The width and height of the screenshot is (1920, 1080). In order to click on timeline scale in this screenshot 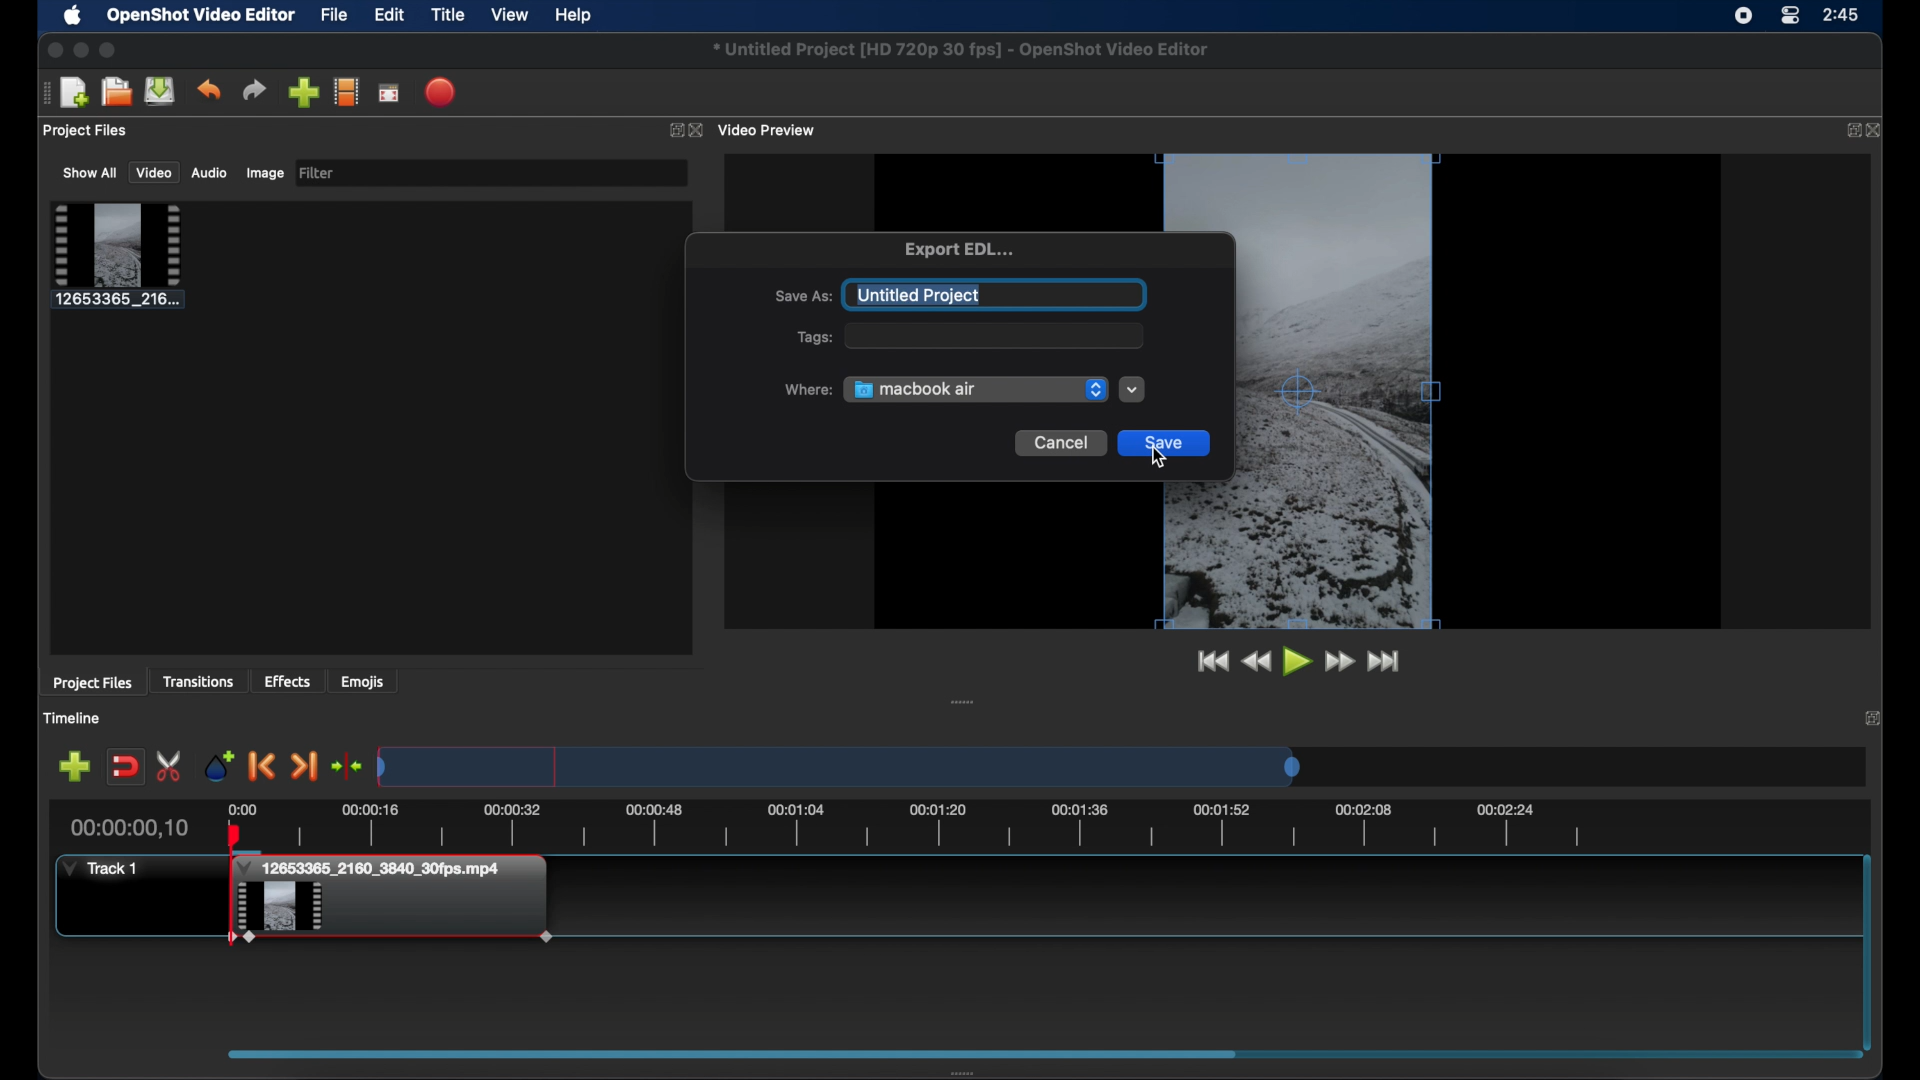, I will do `click(838, 765)`.